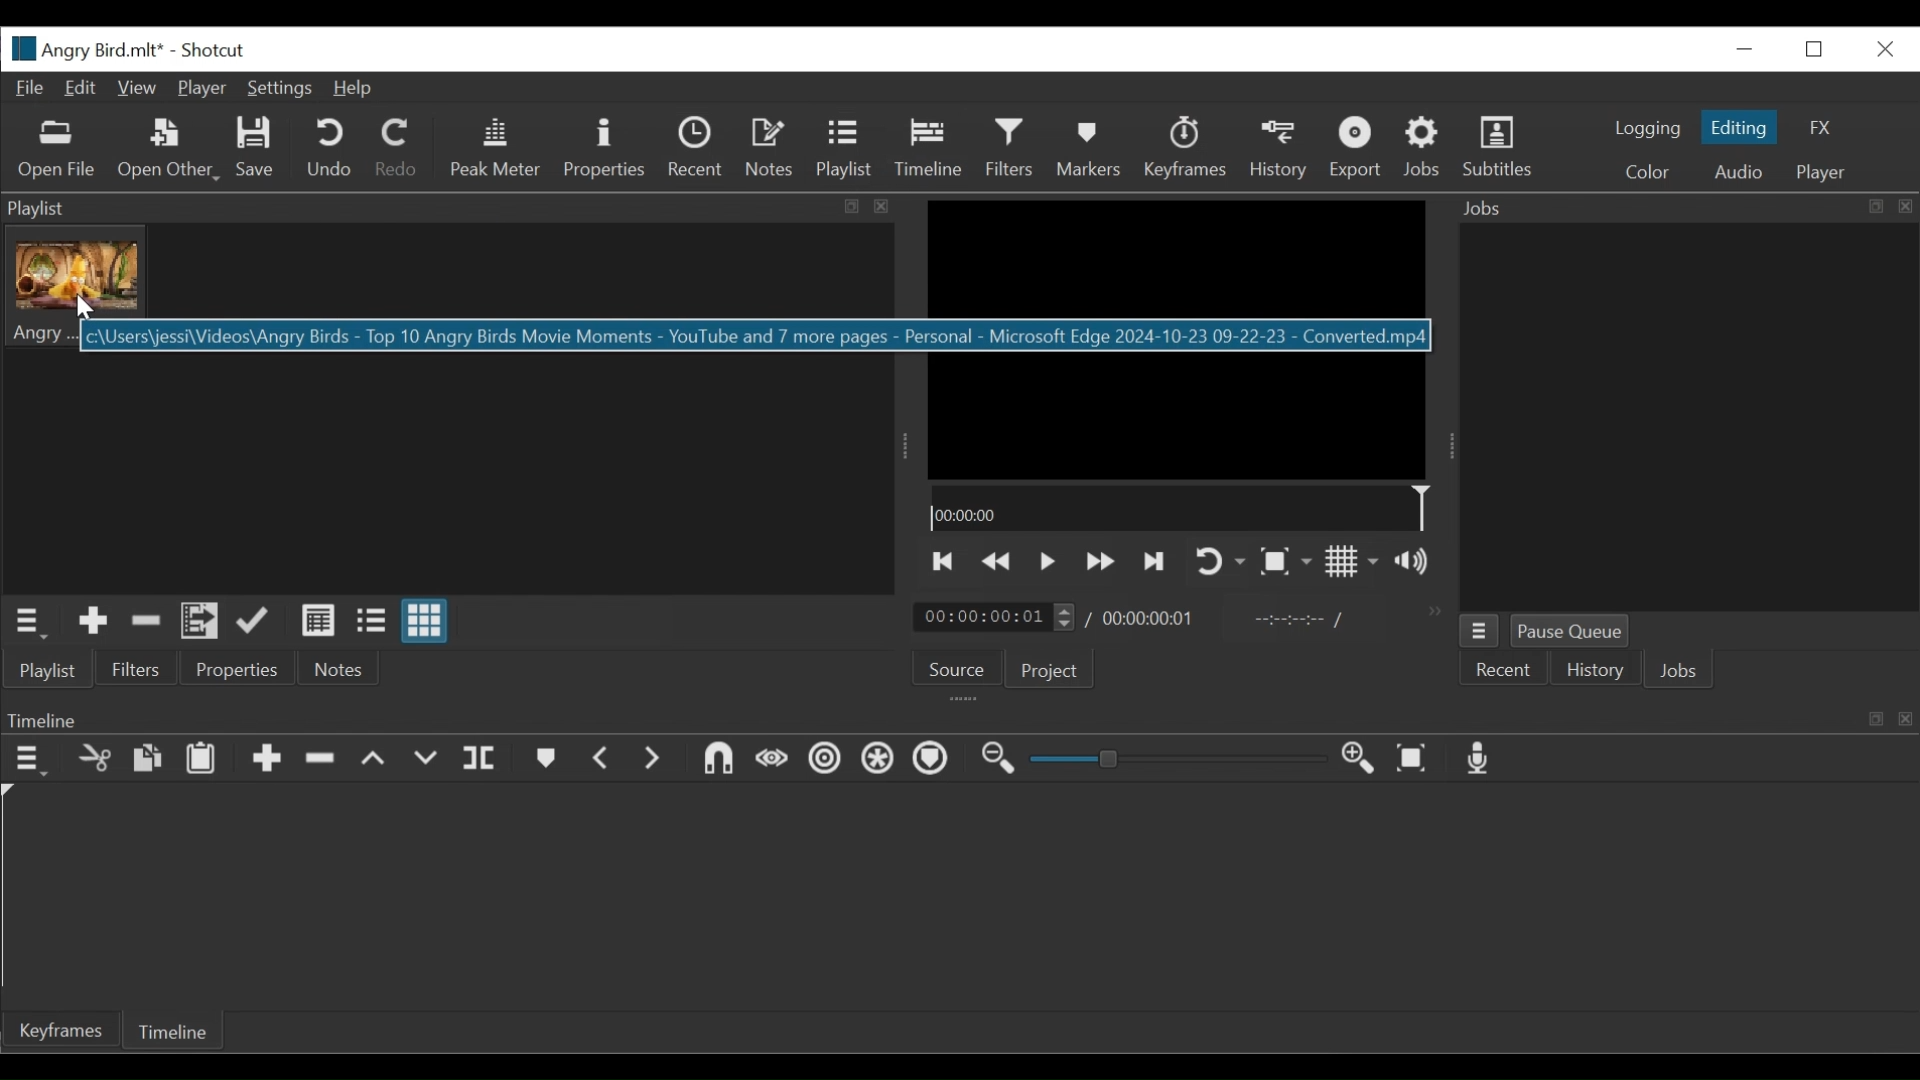 This screenshot has height=1080, width=1920. Describe the element at coordinates (1826, 130) in the screenshot. I see `FX` at that location.